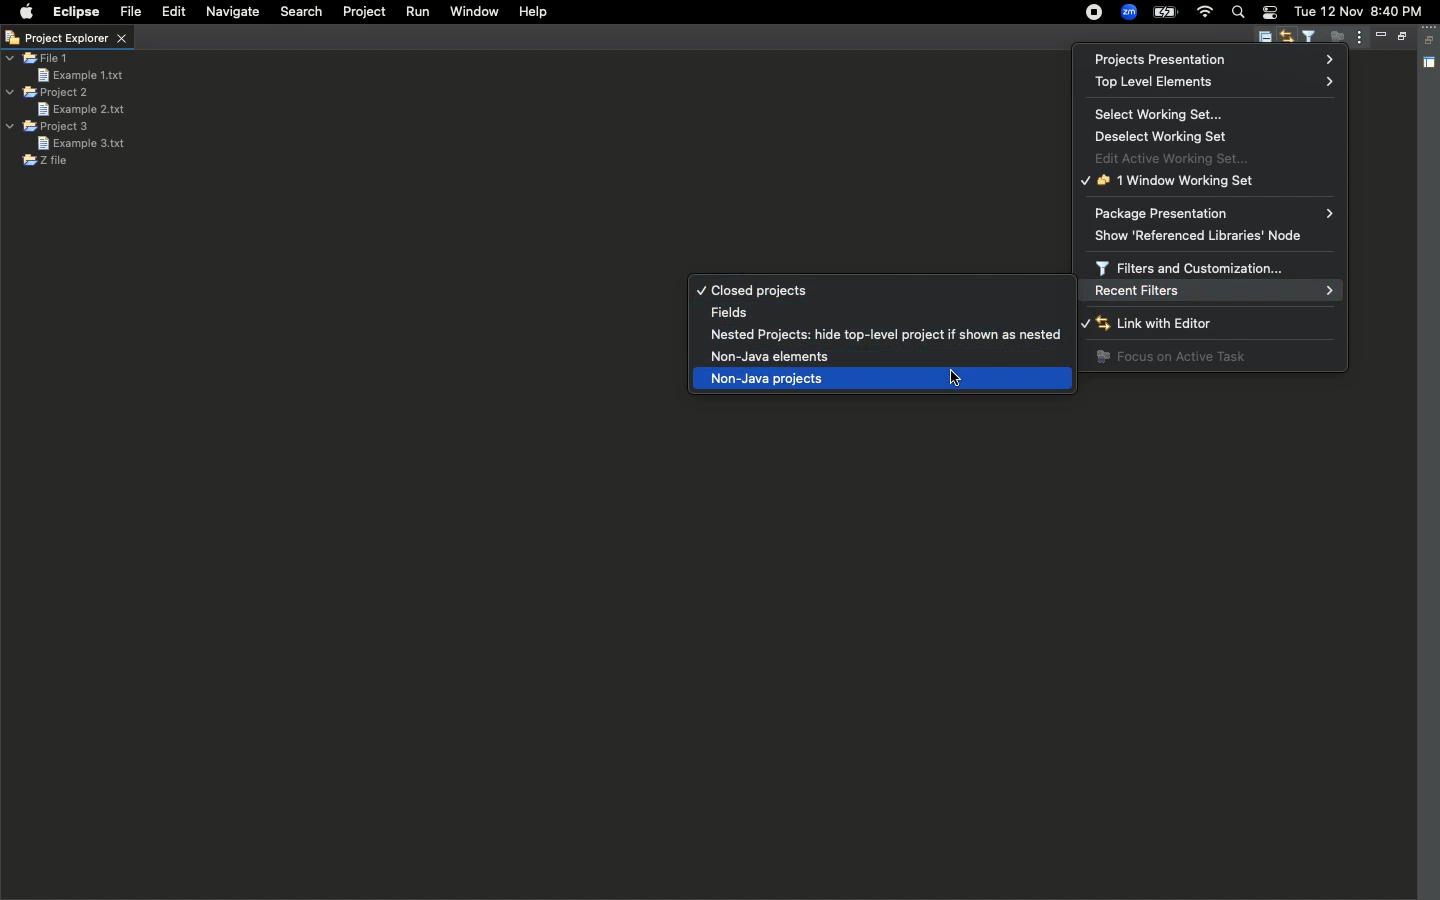  Describe the element at coordinates (1312, 37) in the screenshot. I see `Select and deselect filters ` at that location.